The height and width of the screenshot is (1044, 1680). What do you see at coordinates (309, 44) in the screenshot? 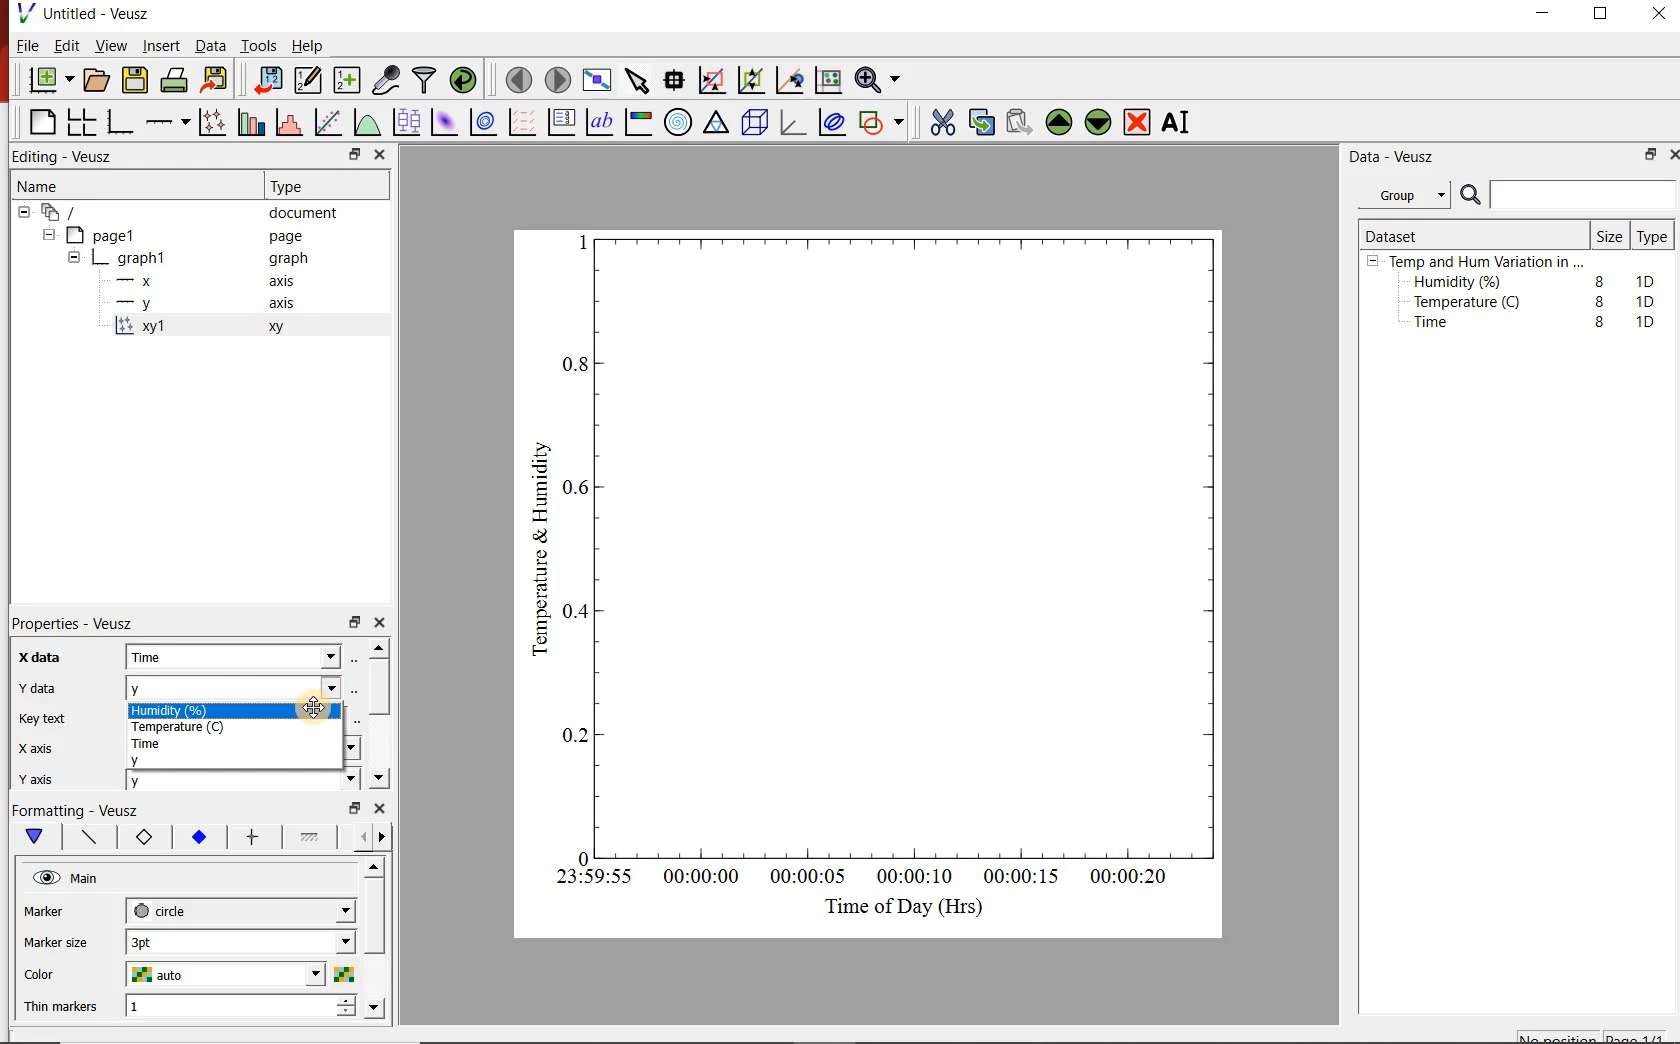
I see `Help` at bounding box center [309, 44].